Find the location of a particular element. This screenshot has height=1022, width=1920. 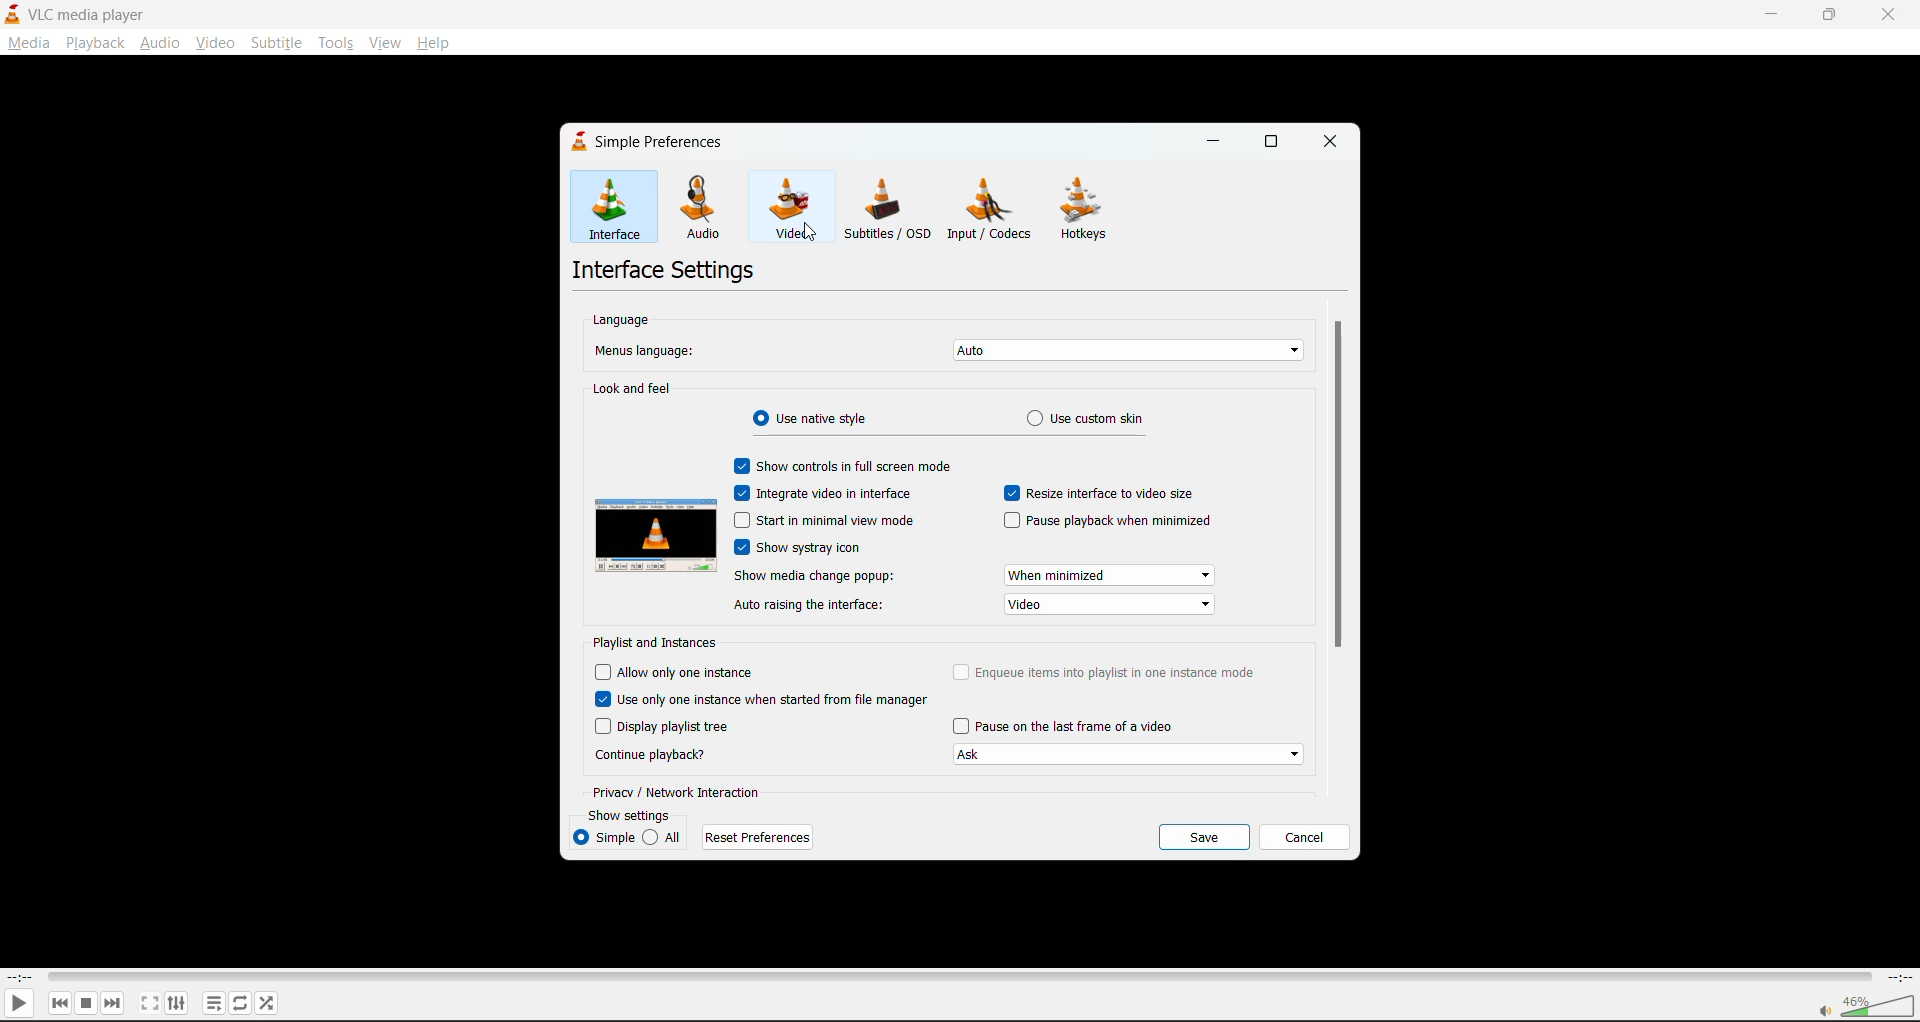

continue playback is located at coordinates (655, 754).